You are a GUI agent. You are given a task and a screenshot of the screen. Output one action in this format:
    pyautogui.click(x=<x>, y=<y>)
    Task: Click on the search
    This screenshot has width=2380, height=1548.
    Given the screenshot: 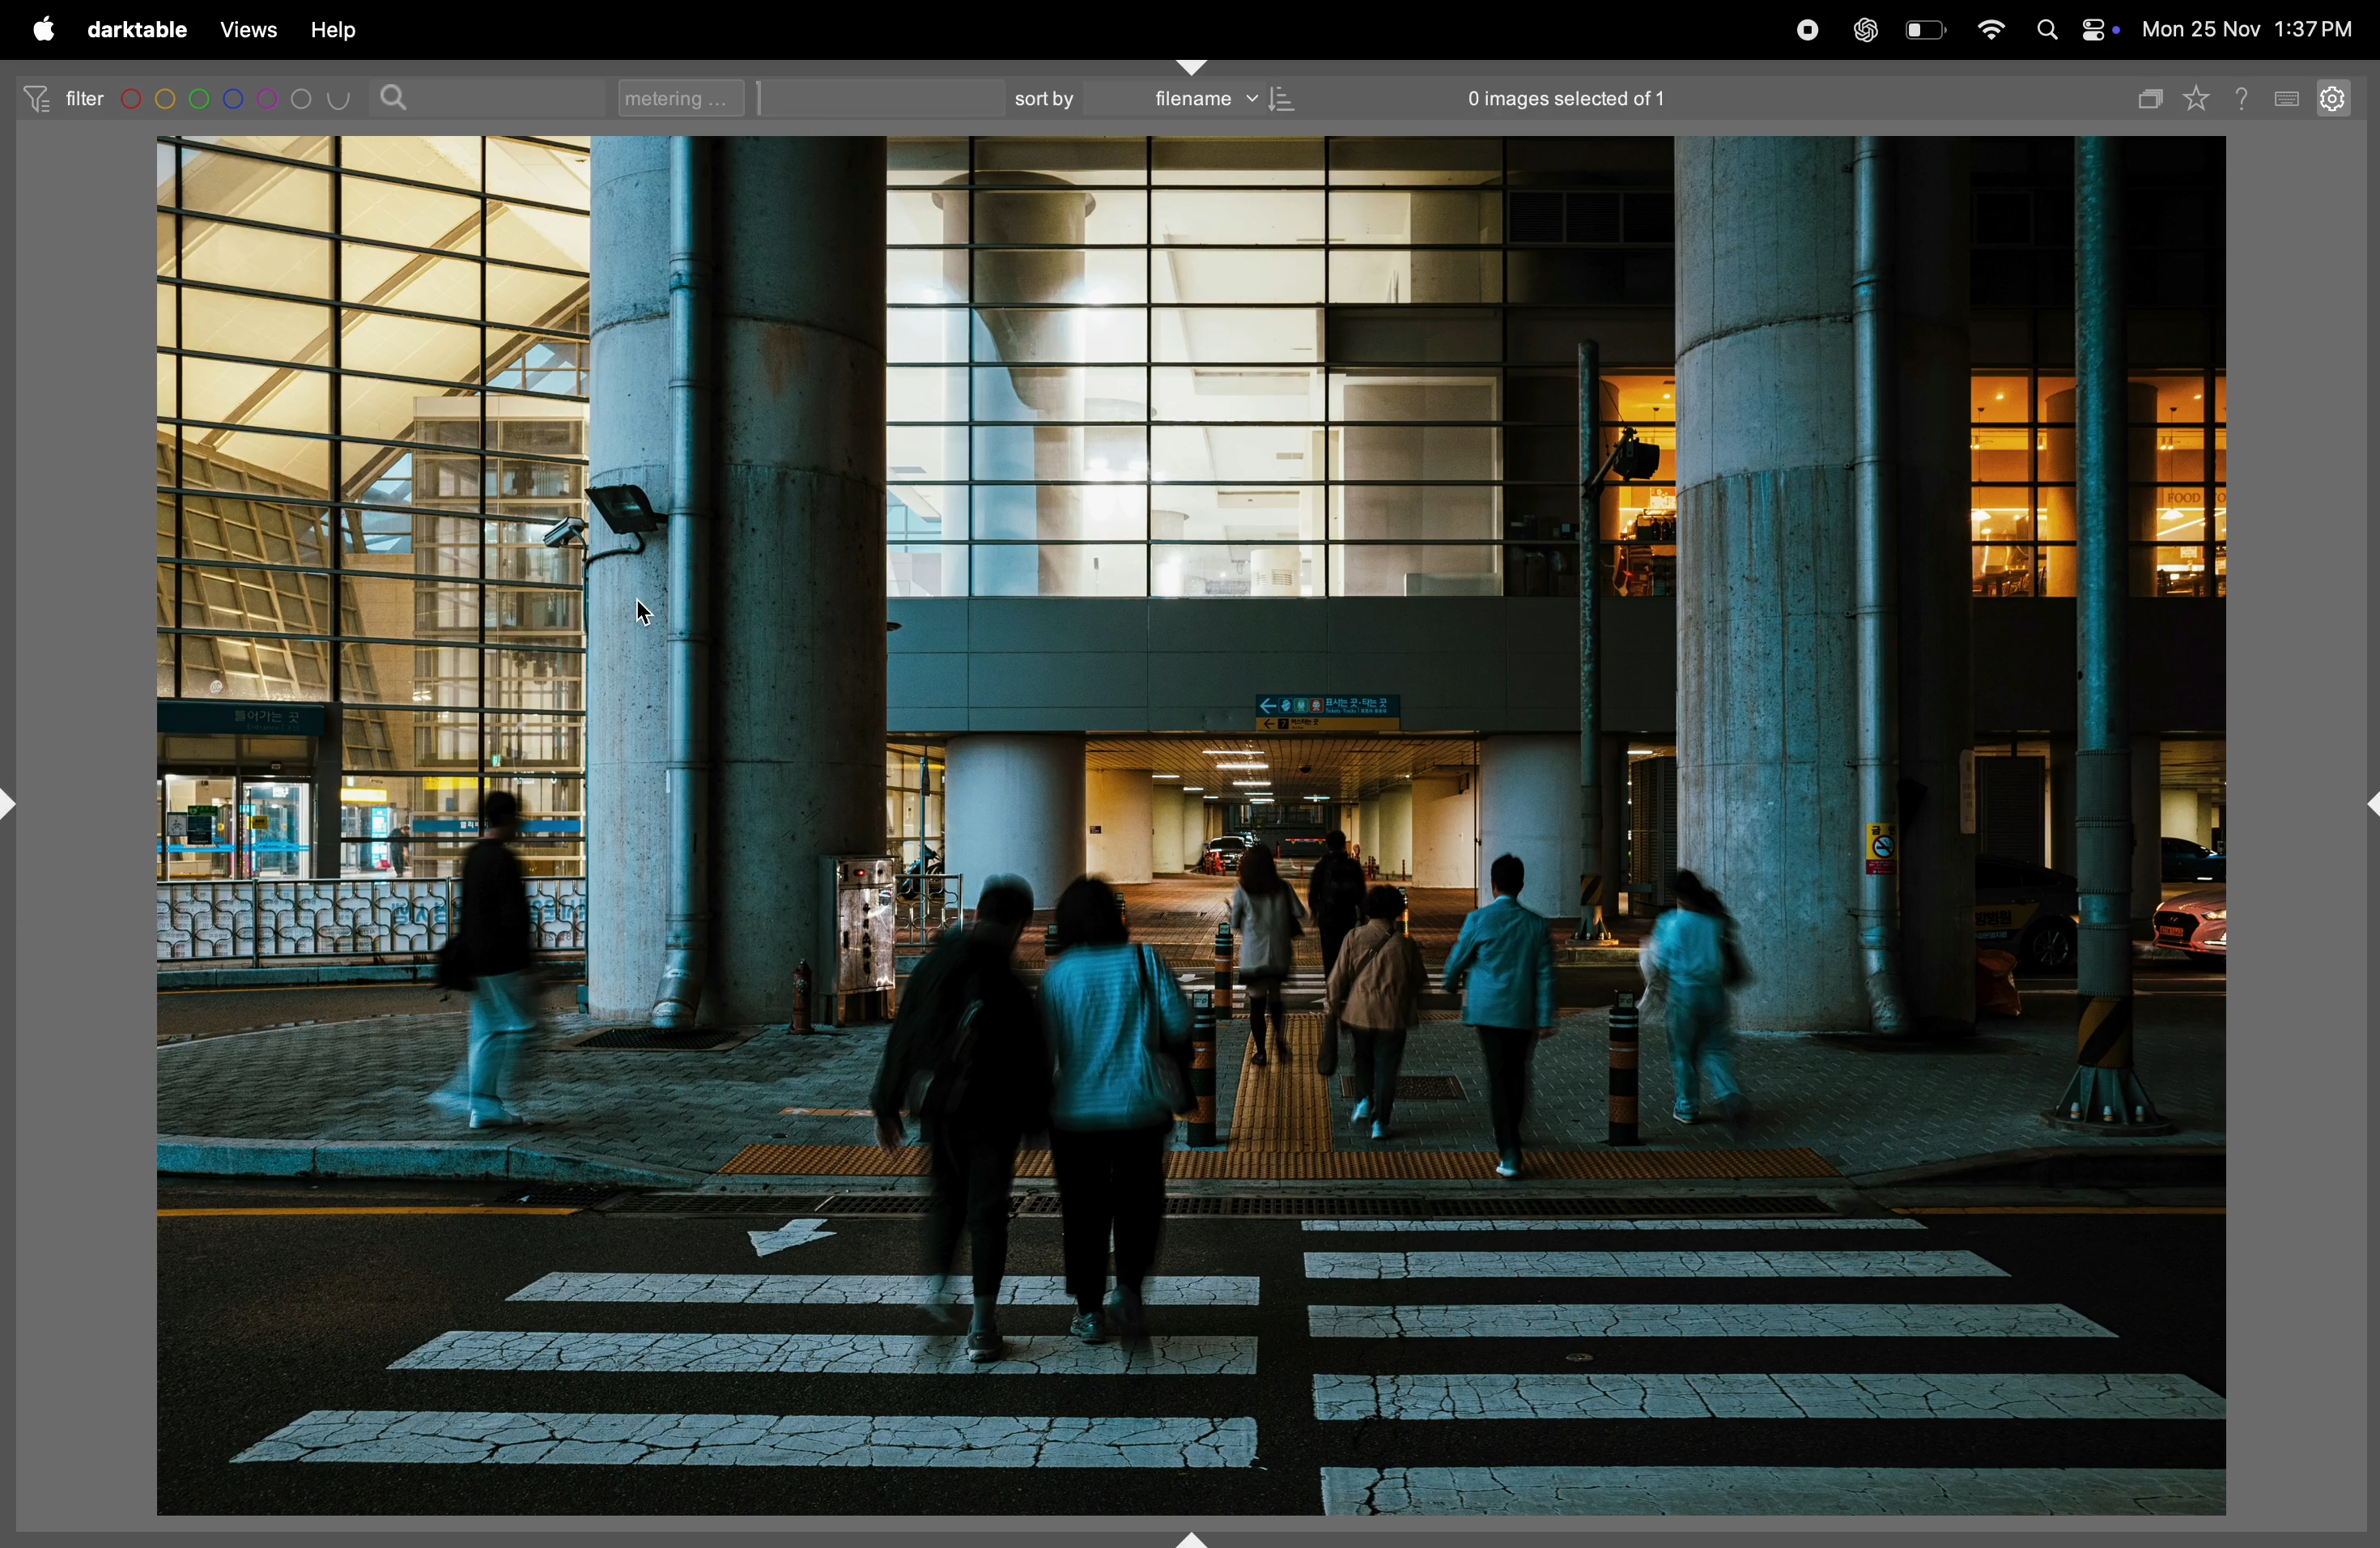 What is the action you would take?
    pyautogui.click(x=398, y=97)
    